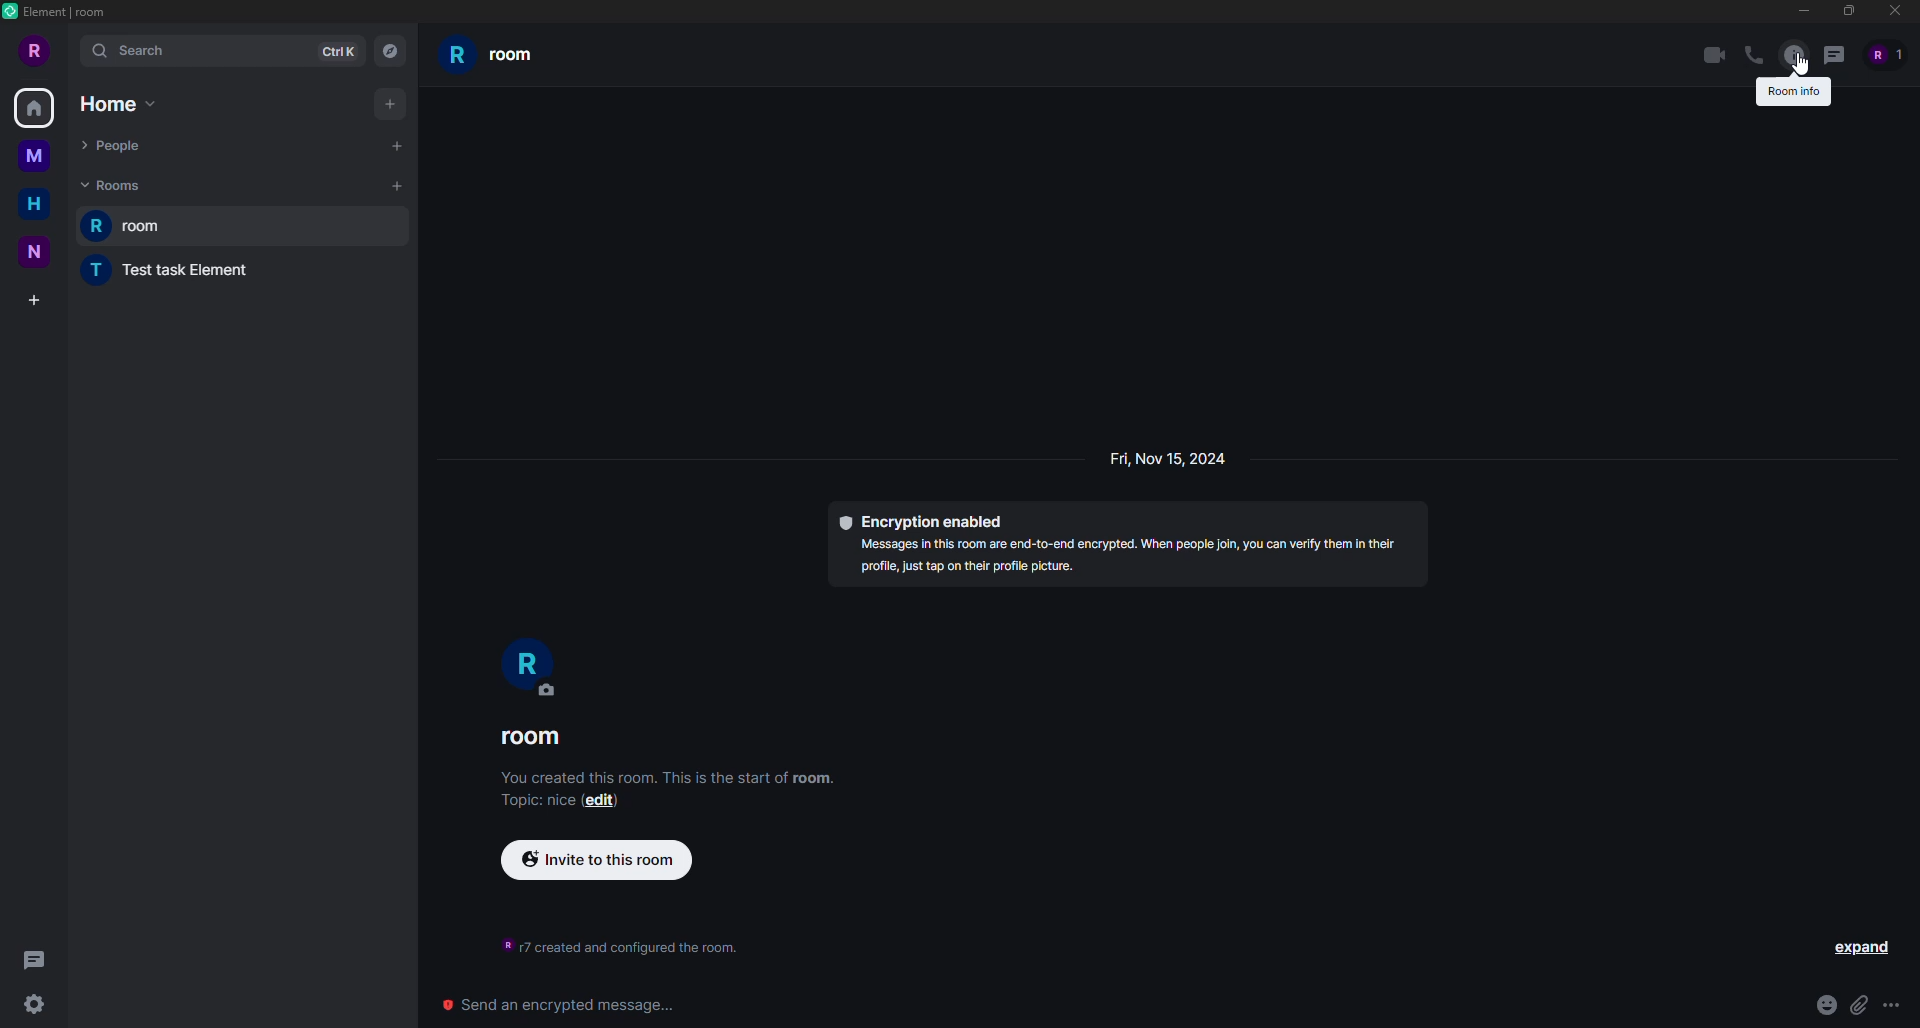 The width and height of the screenshot is (1920, 1028). I want to click on search bar, so click(221, 51).